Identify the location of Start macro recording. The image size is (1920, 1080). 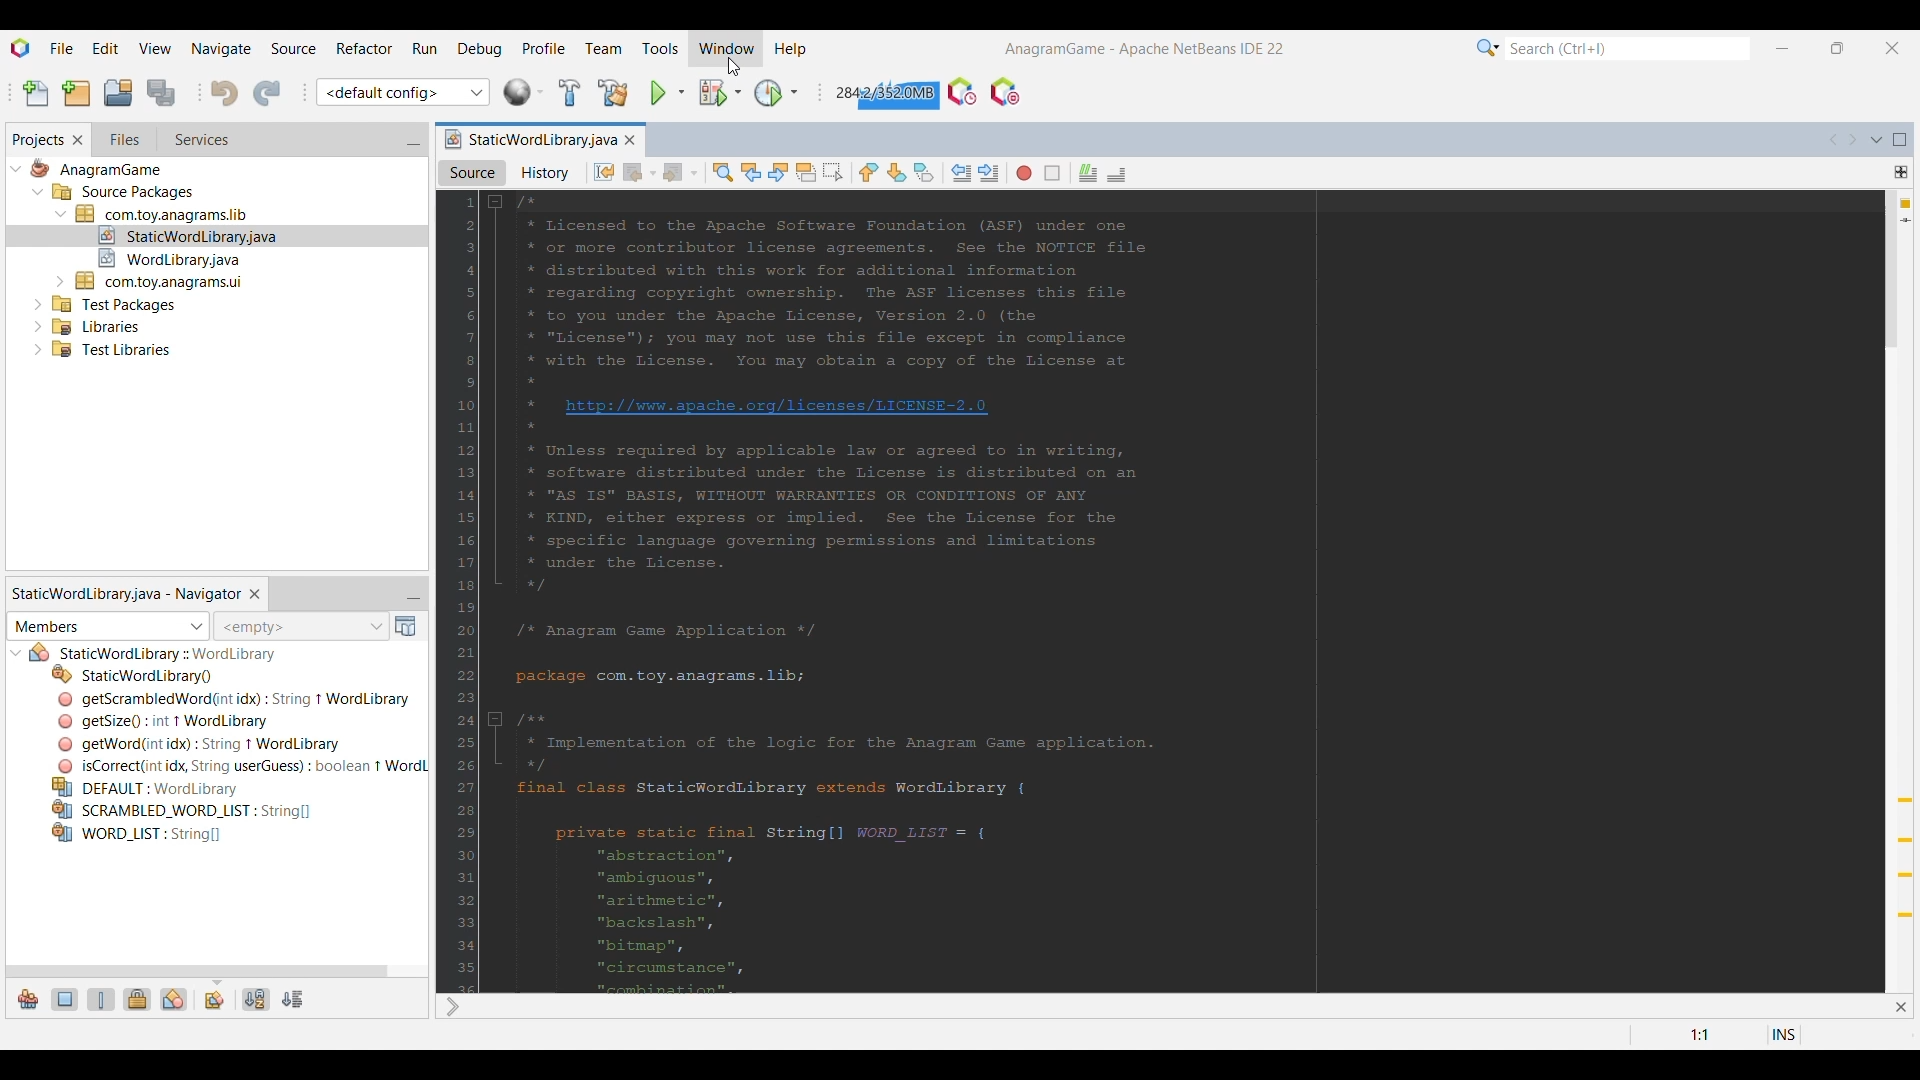
(1024, 173).